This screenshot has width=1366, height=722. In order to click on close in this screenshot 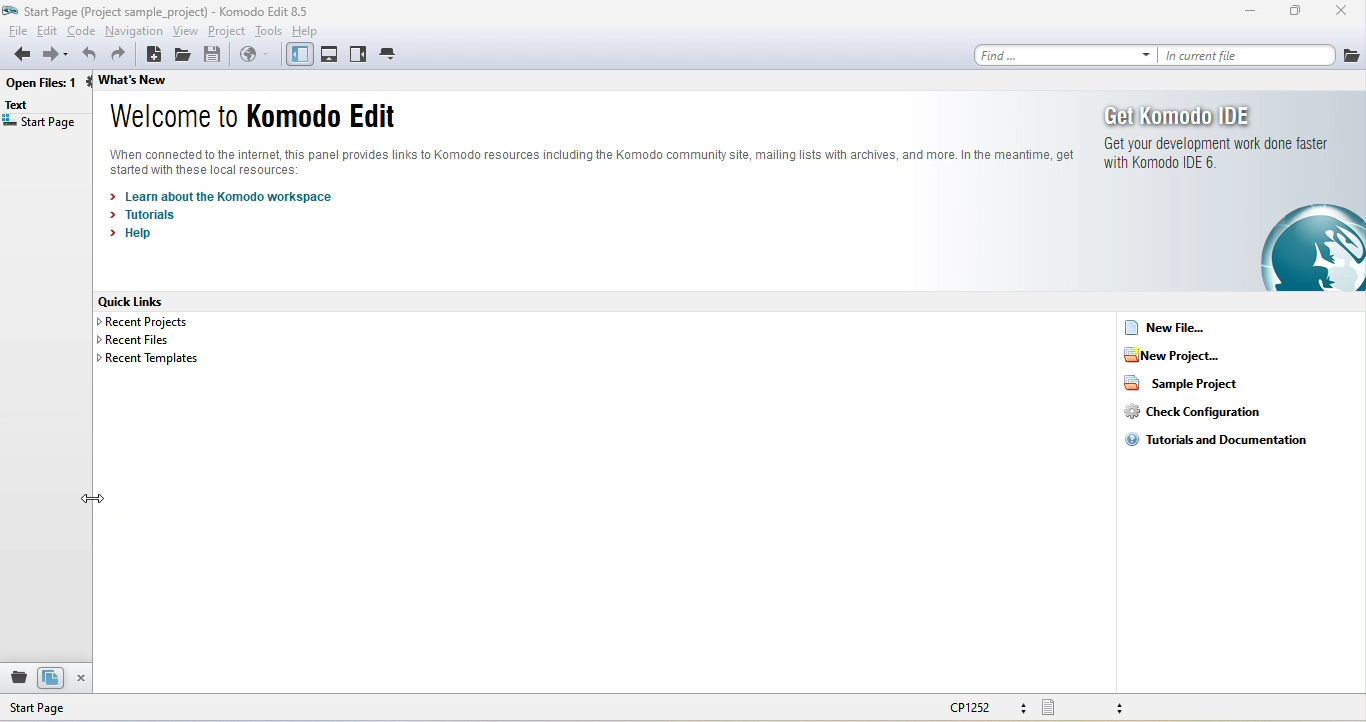, I will do `click(1337, 13)`.